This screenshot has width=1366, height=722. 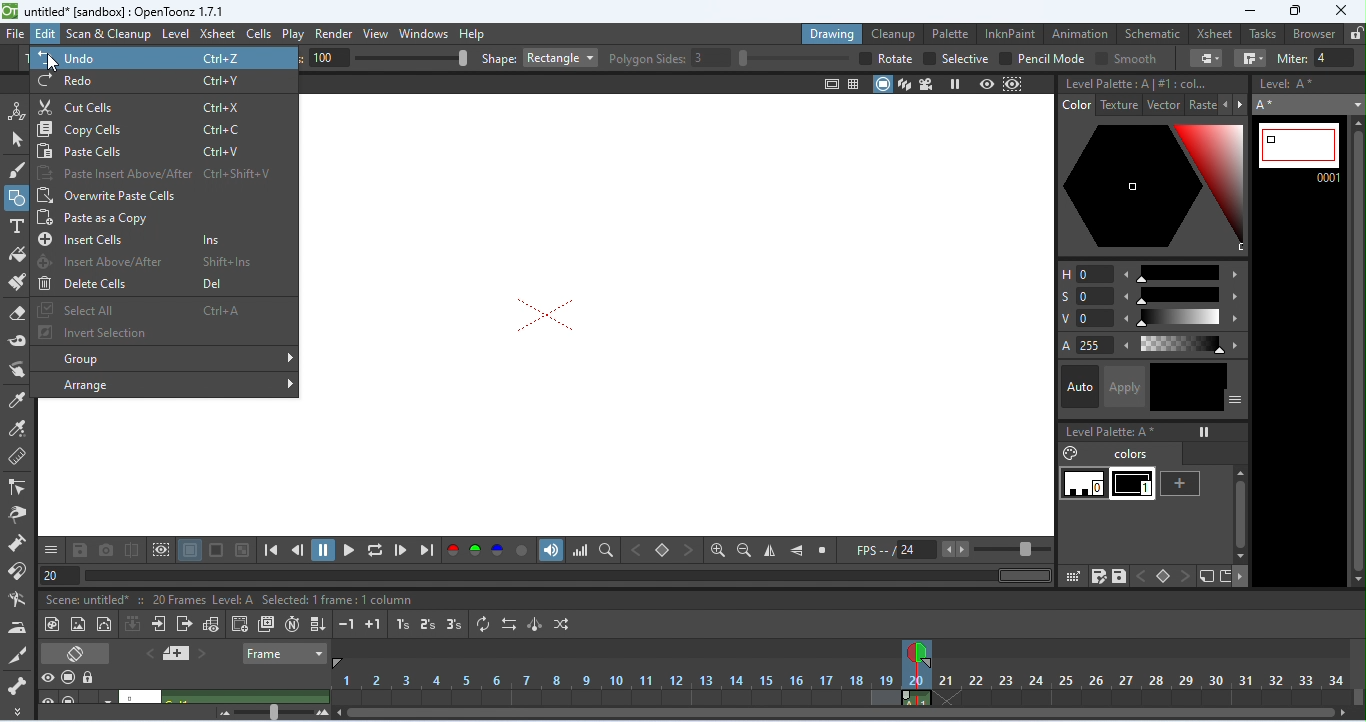 What do you see at coordinates (1079, 34) in the screenshot?
I see `animation` at bounding box center [1079, 34].